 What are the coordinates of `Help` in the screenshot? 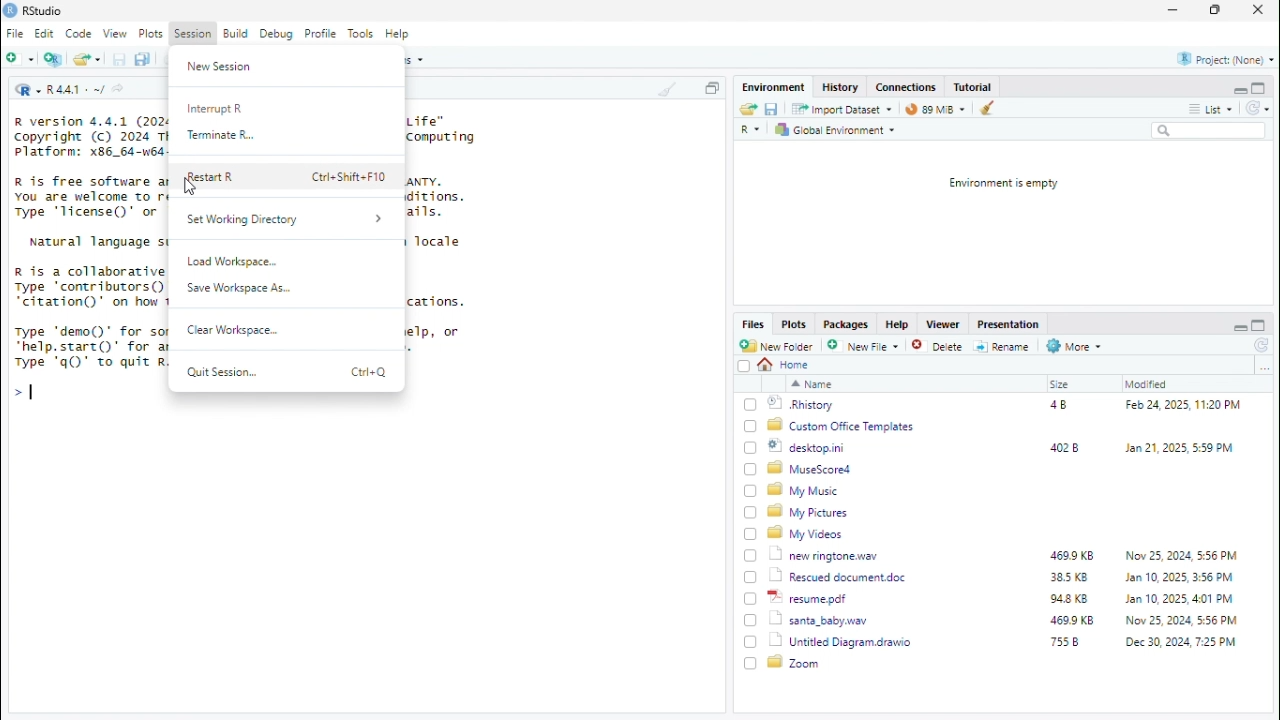 It's located at (899, 325).